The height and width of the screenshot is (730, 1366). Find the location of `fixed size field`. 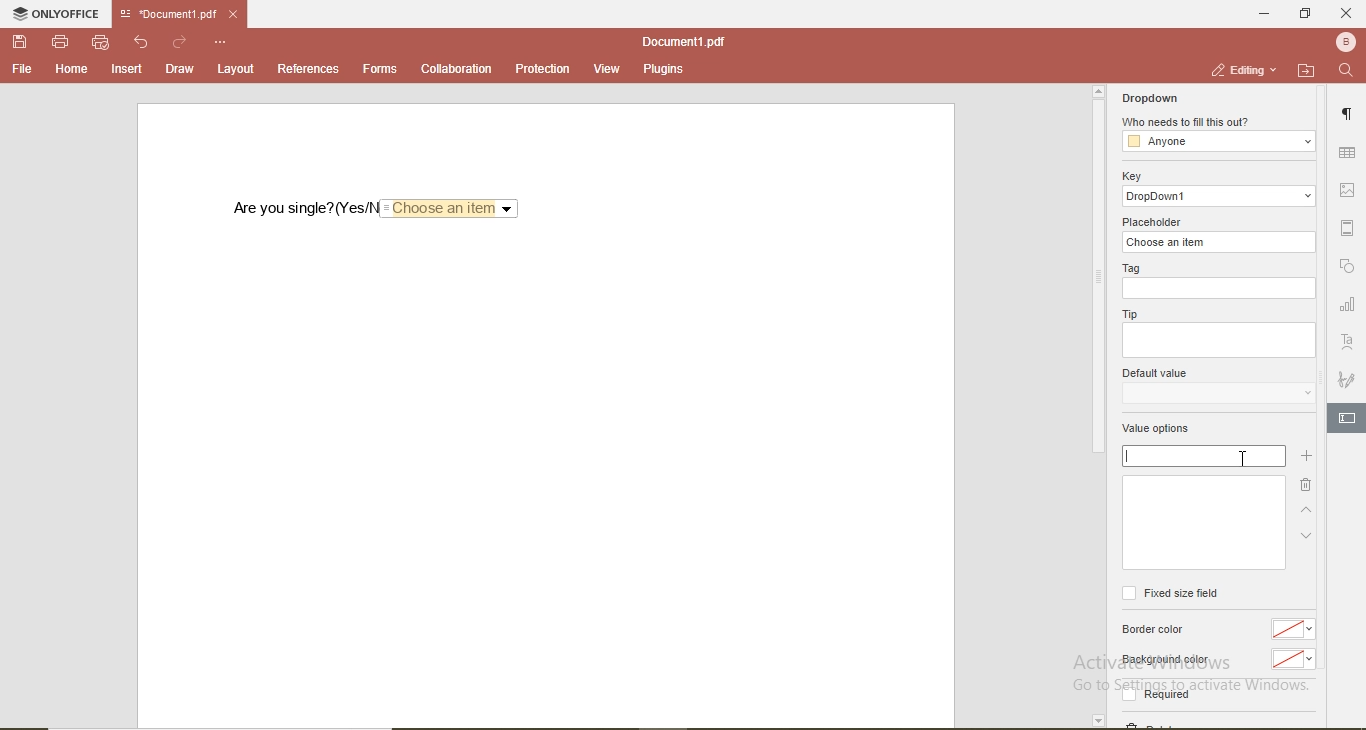

fixed size field is located at coordinates (1172, 594).